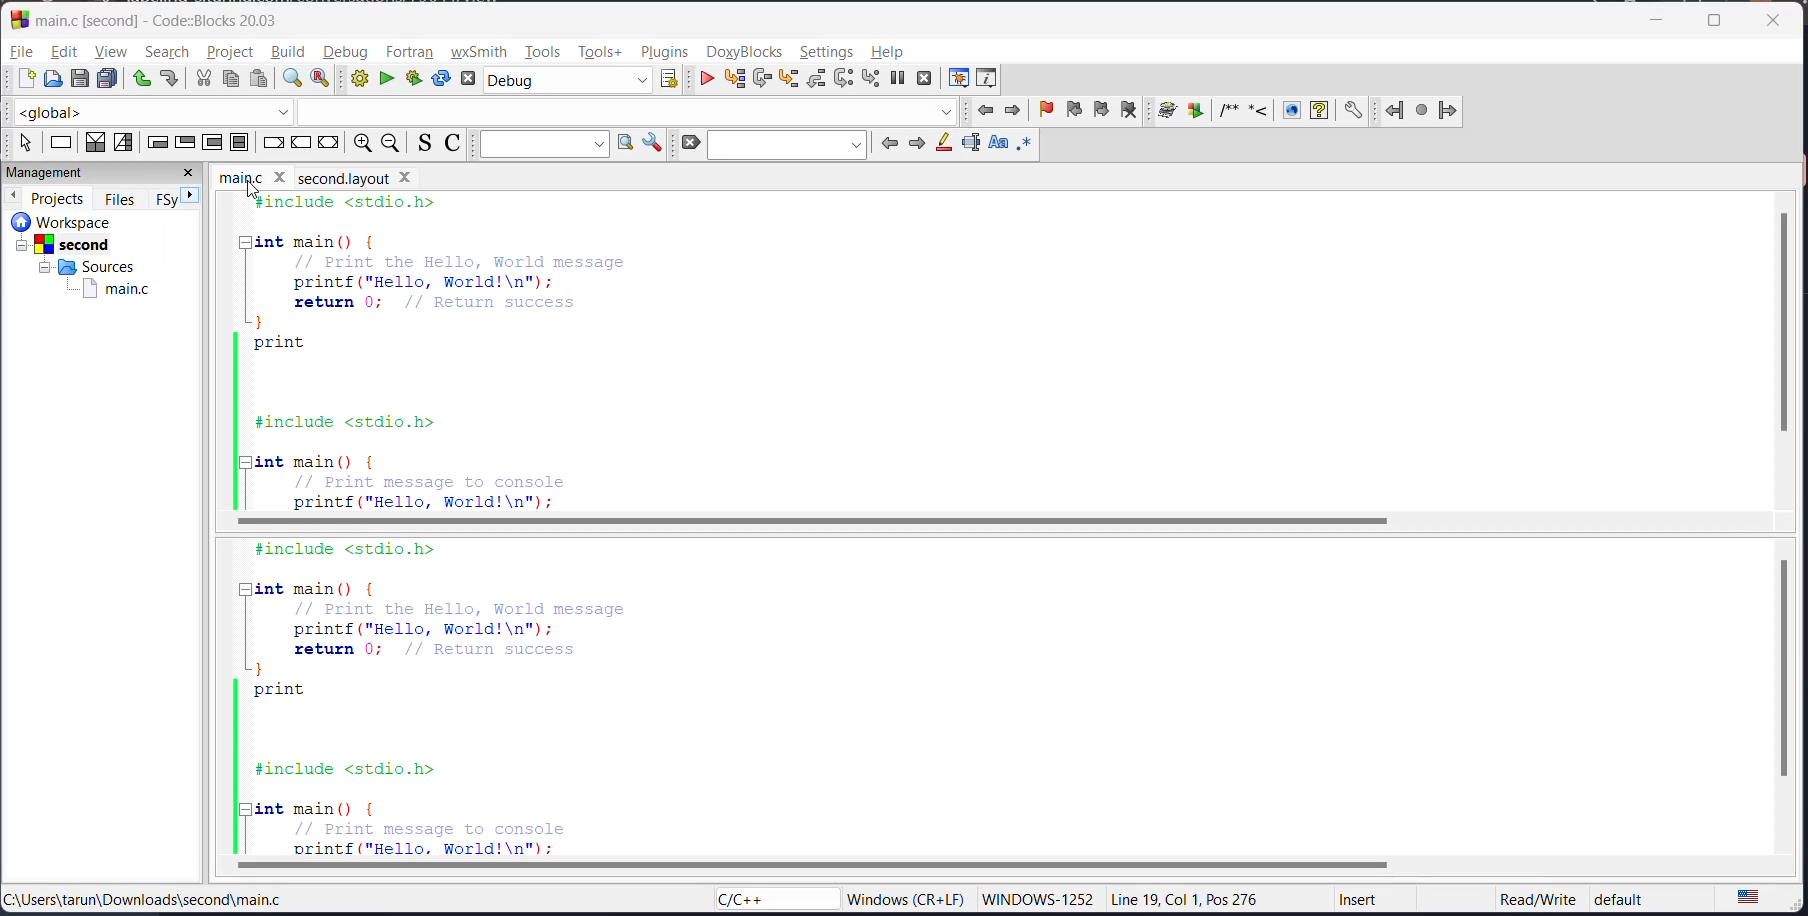  I want to click on debug/continue, so click(705, 81).